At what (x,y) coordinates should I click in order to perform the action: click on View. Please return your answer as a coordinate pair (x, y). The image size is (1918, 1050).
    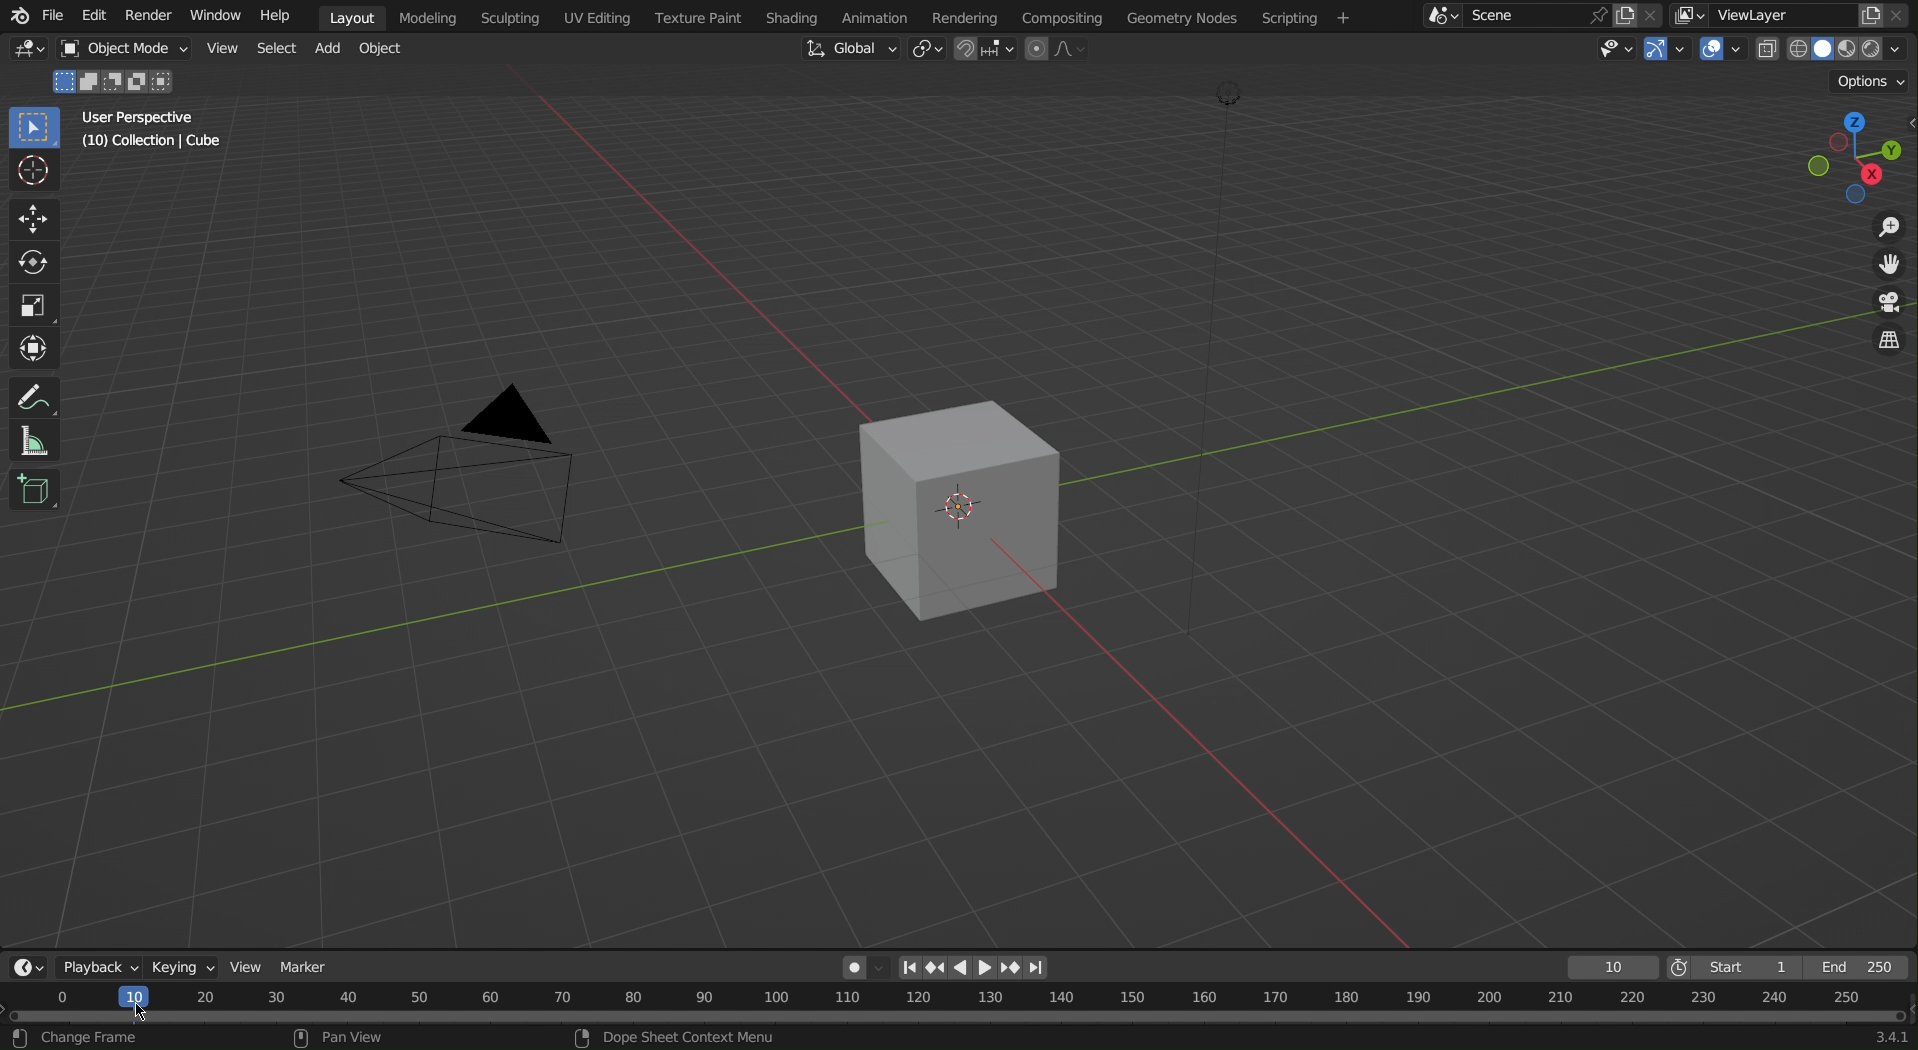
    Looking at the image, I should click on (252, 964).